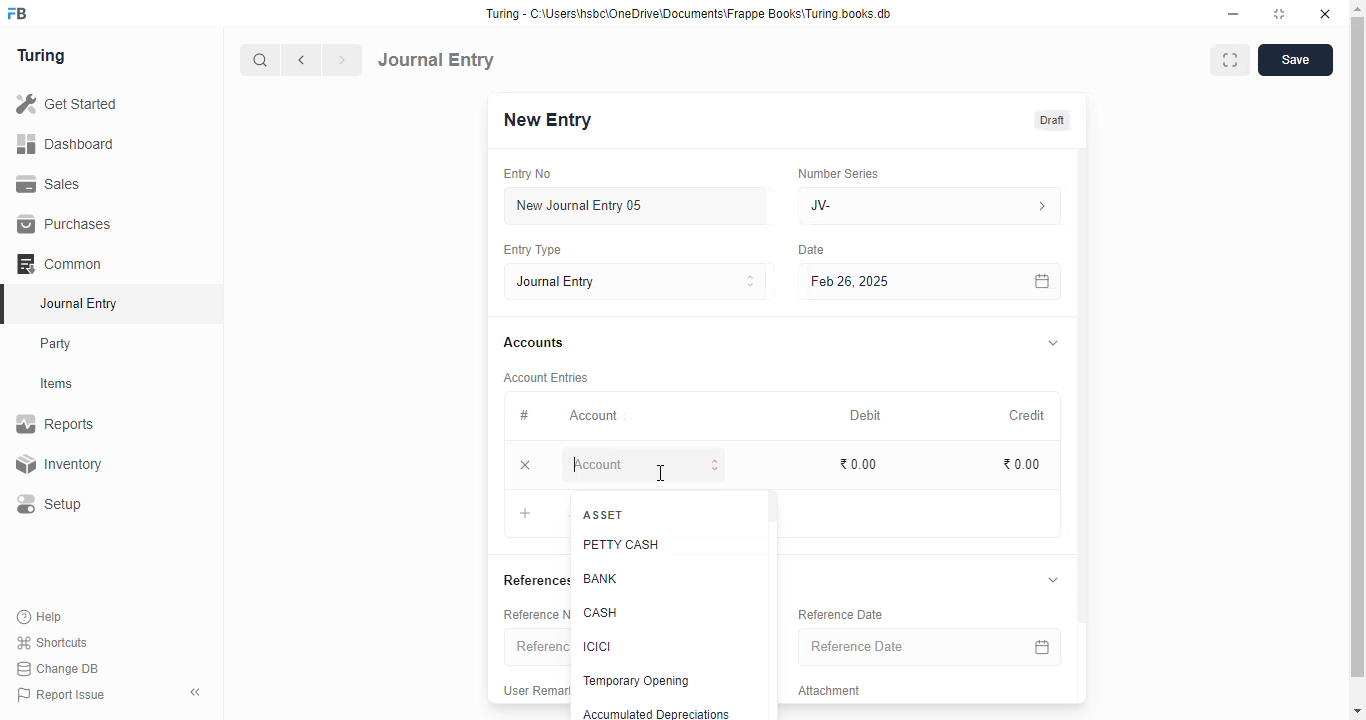 This screenshot has width=1366, height=720. Describe the element at coordinates (864, 415) in the screenshot. I see `debit` at that location.